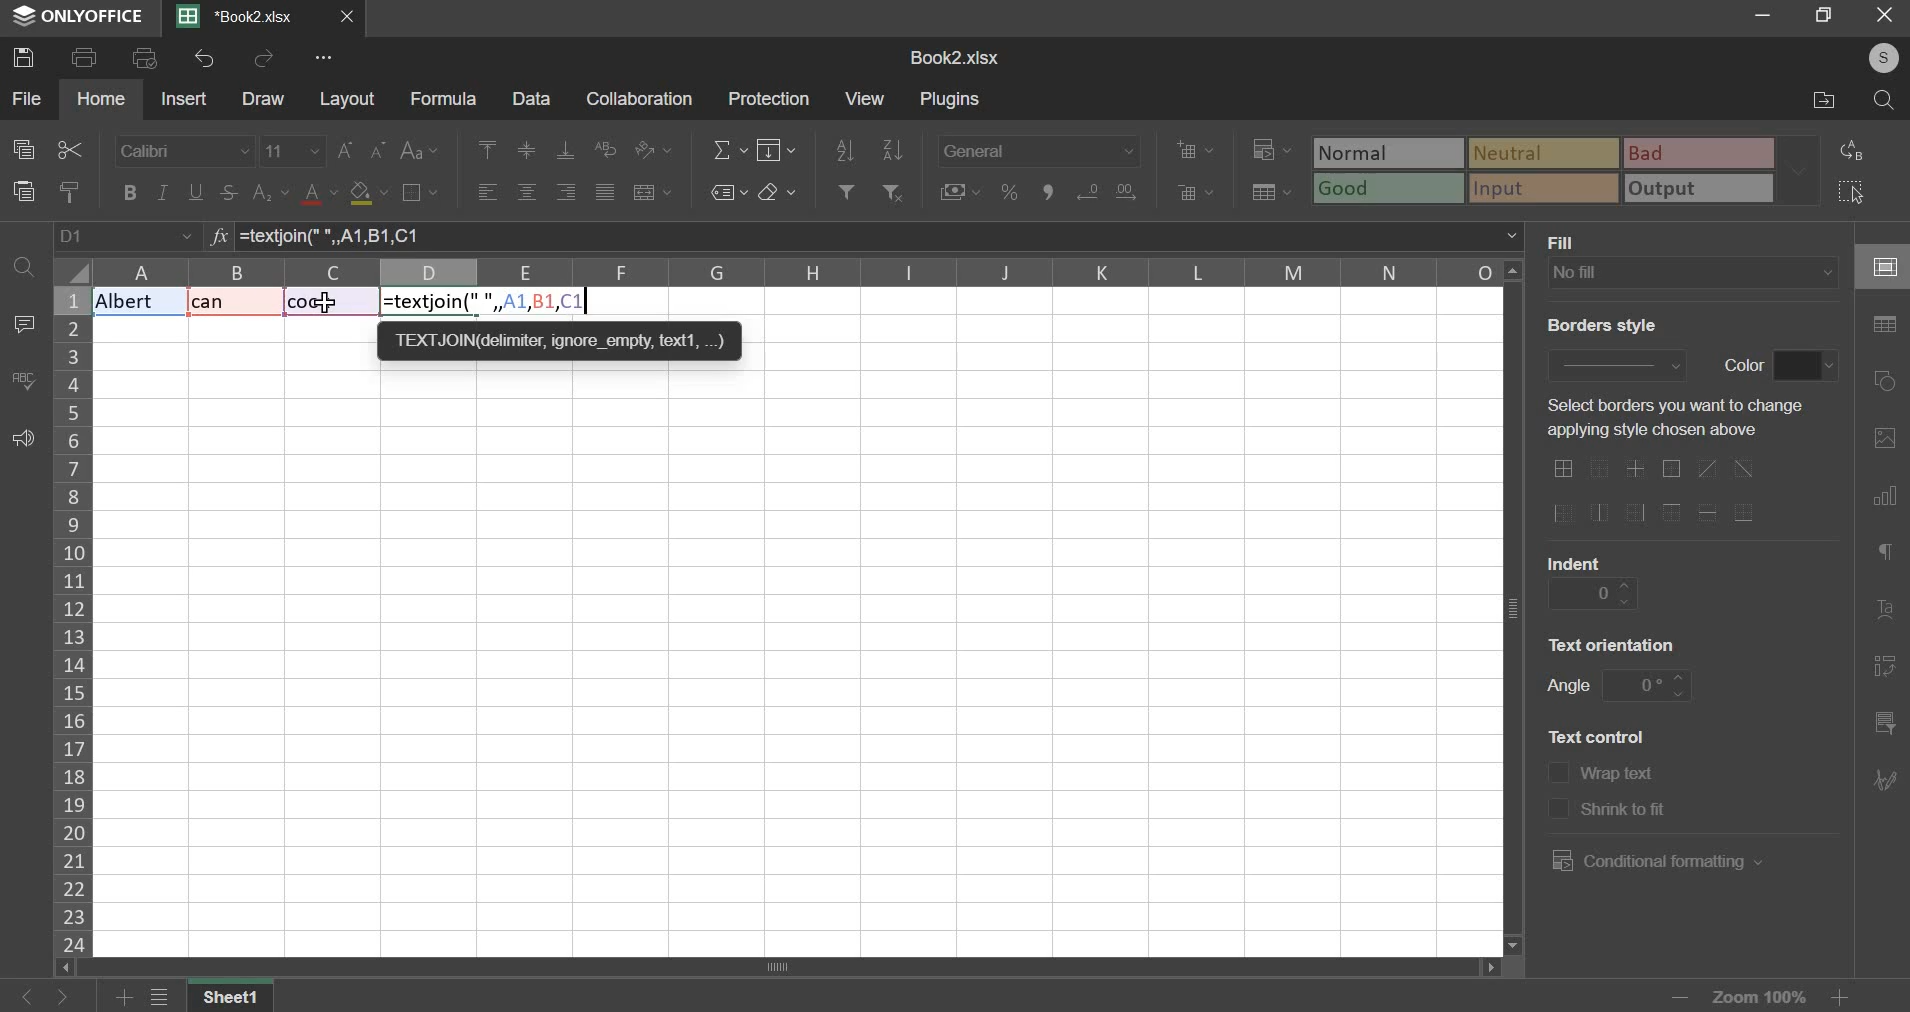  What do you see at coordinates (245, 17) in the screenshot?
I see `Current sheets` at bounding box center [245, 17].